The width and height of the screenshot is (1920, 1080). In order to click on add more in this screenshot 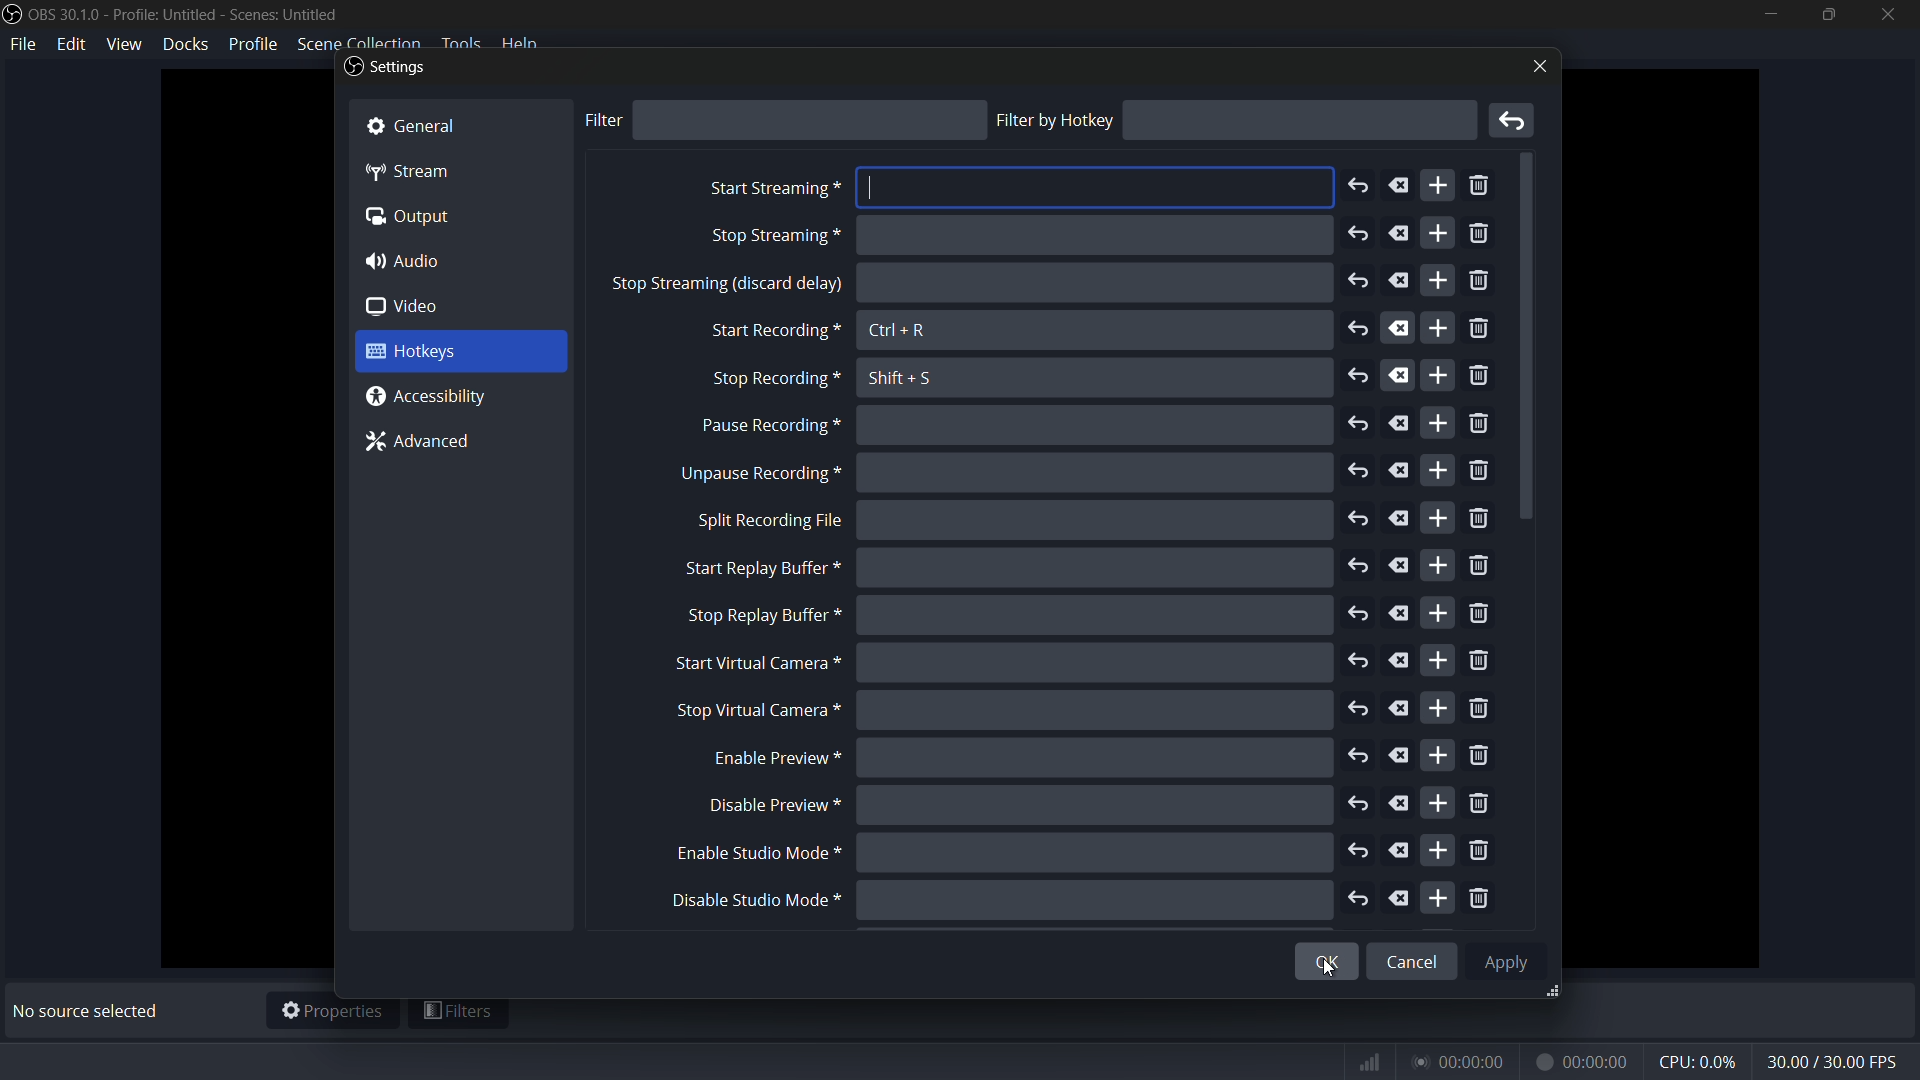, I will do `click(1435, 375)`.